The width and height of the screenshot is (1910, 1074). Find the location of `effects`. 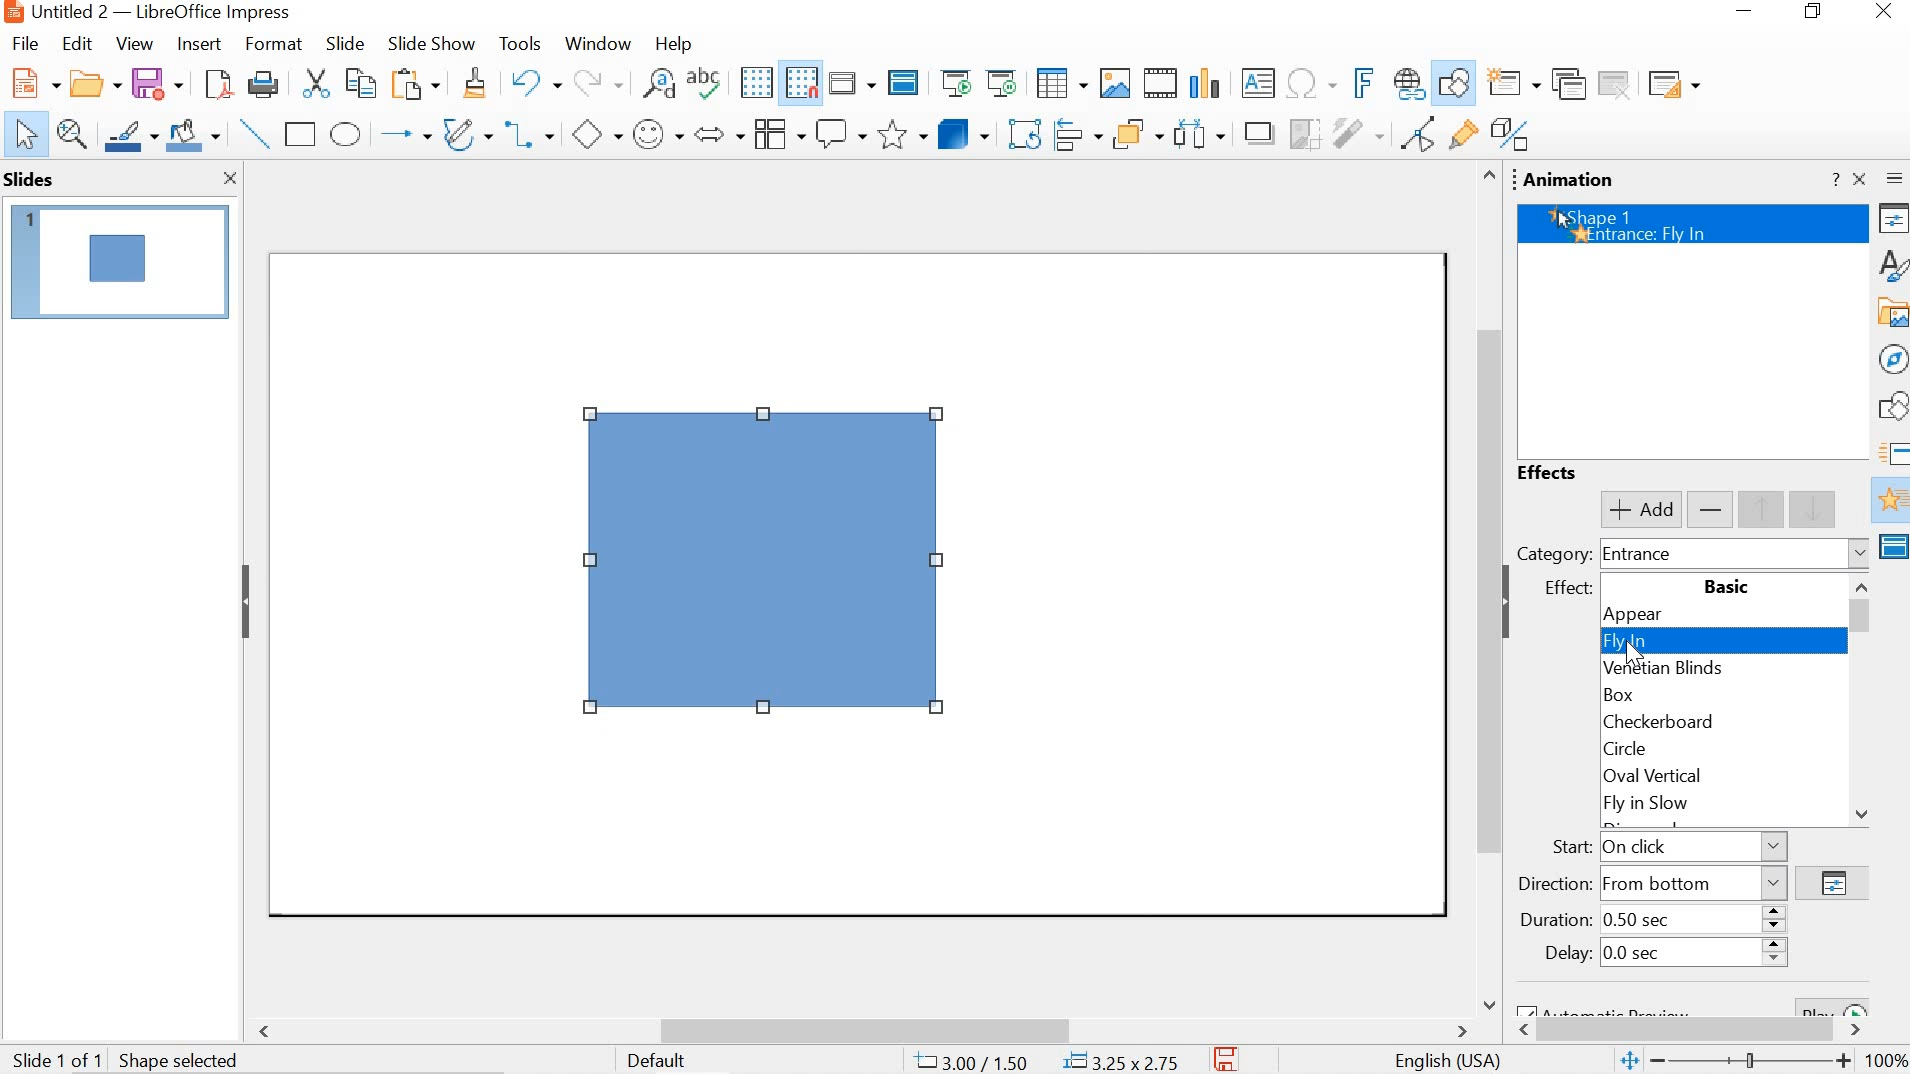

effects is located at coordinates (1553, 471).